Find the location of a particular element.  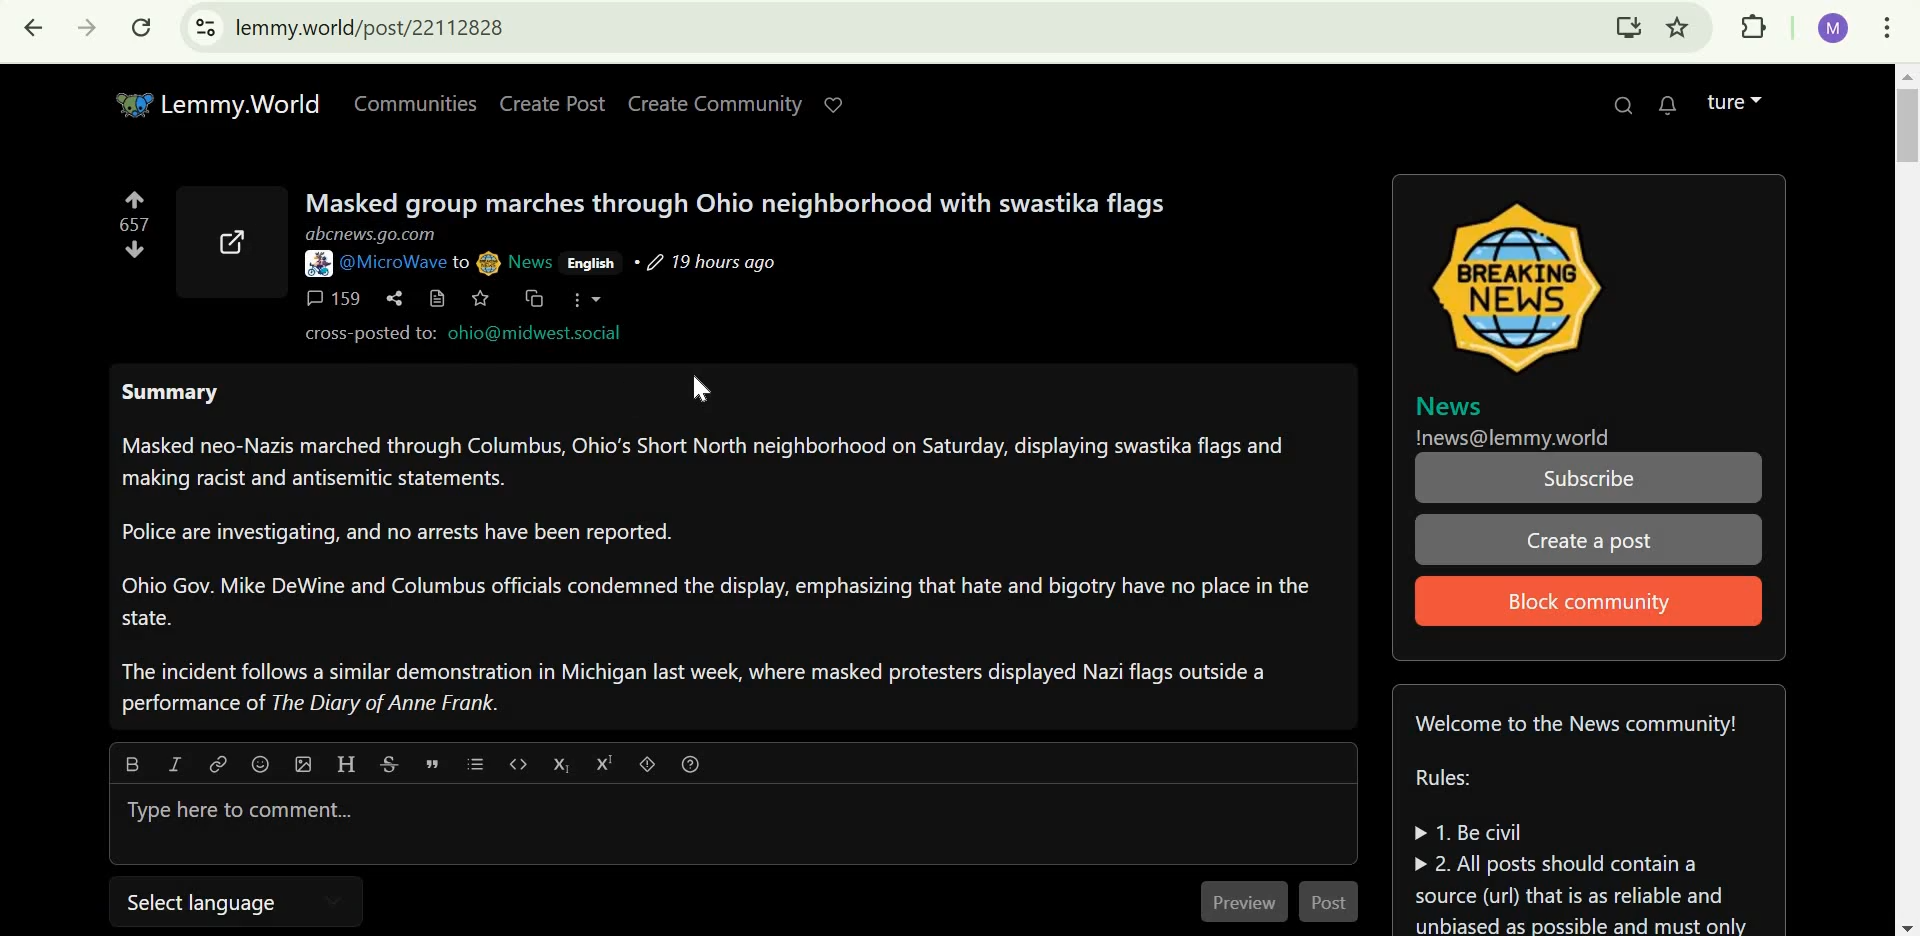

customize and control google chrome is located at coordinates (1895, 28).